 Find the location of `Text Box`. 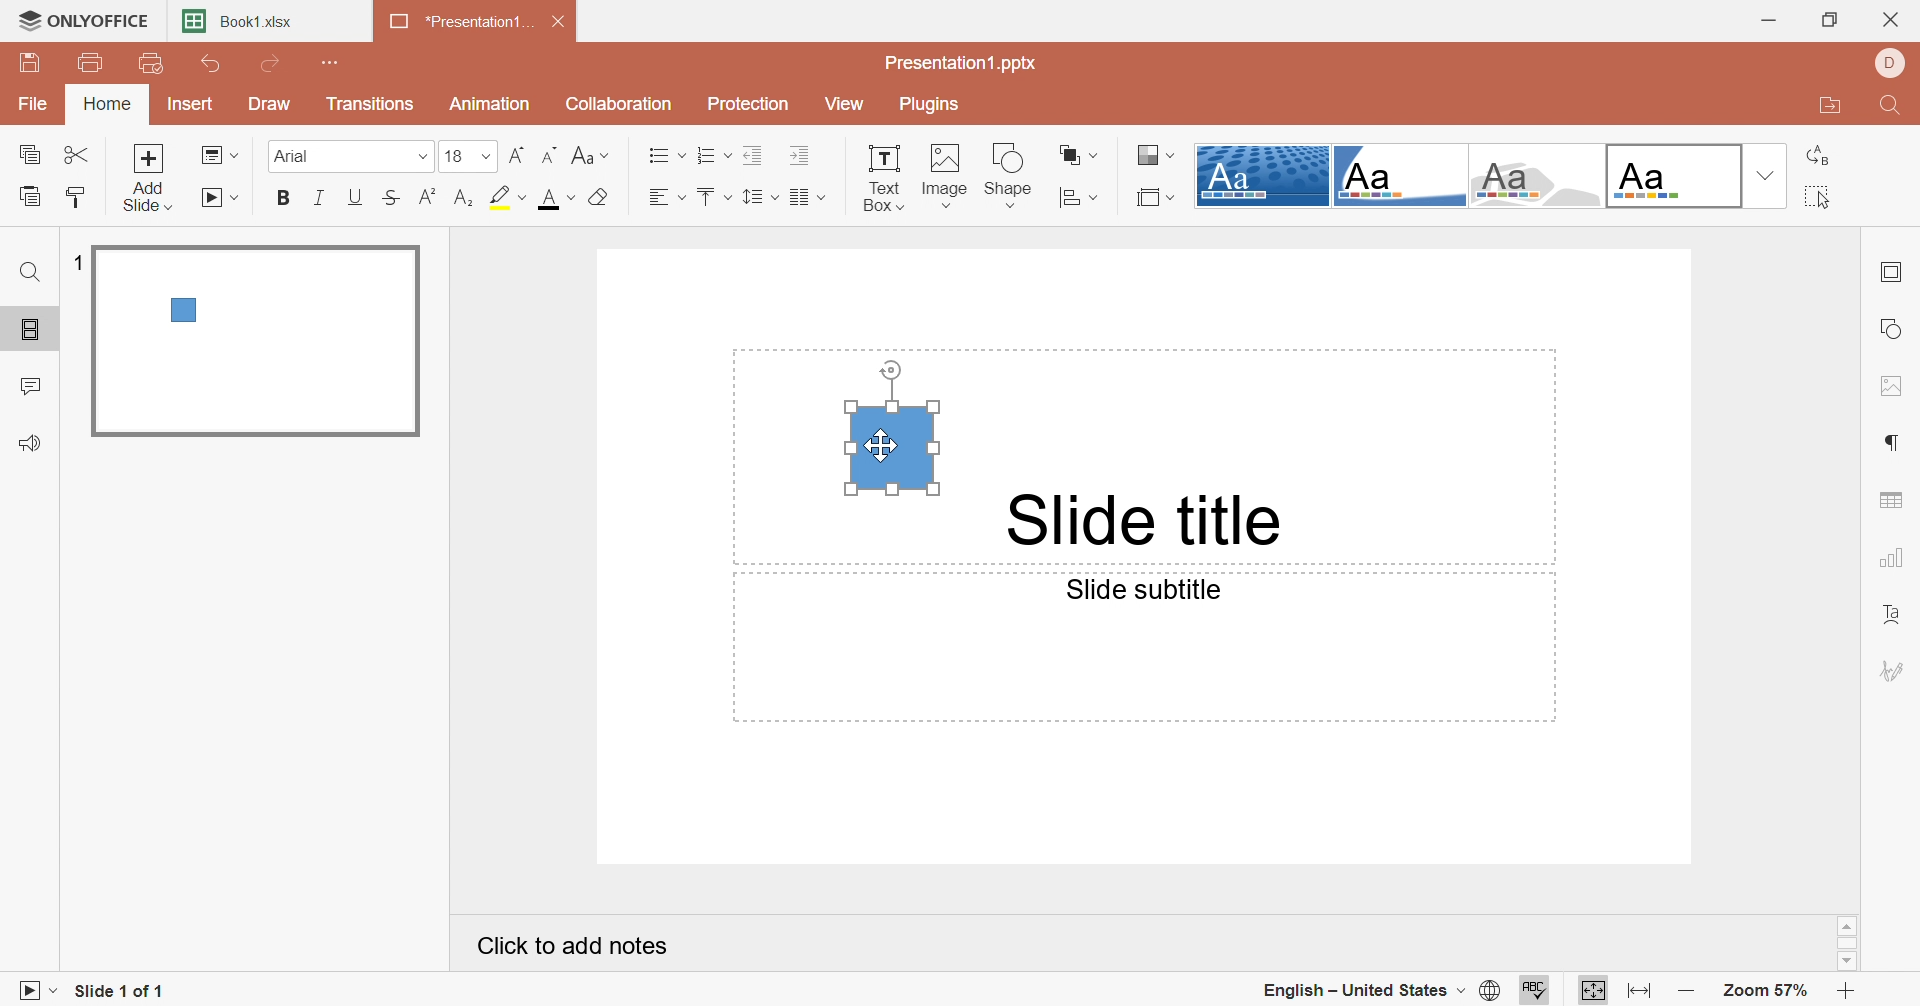

Text Box is located at coordinates (885, 180).